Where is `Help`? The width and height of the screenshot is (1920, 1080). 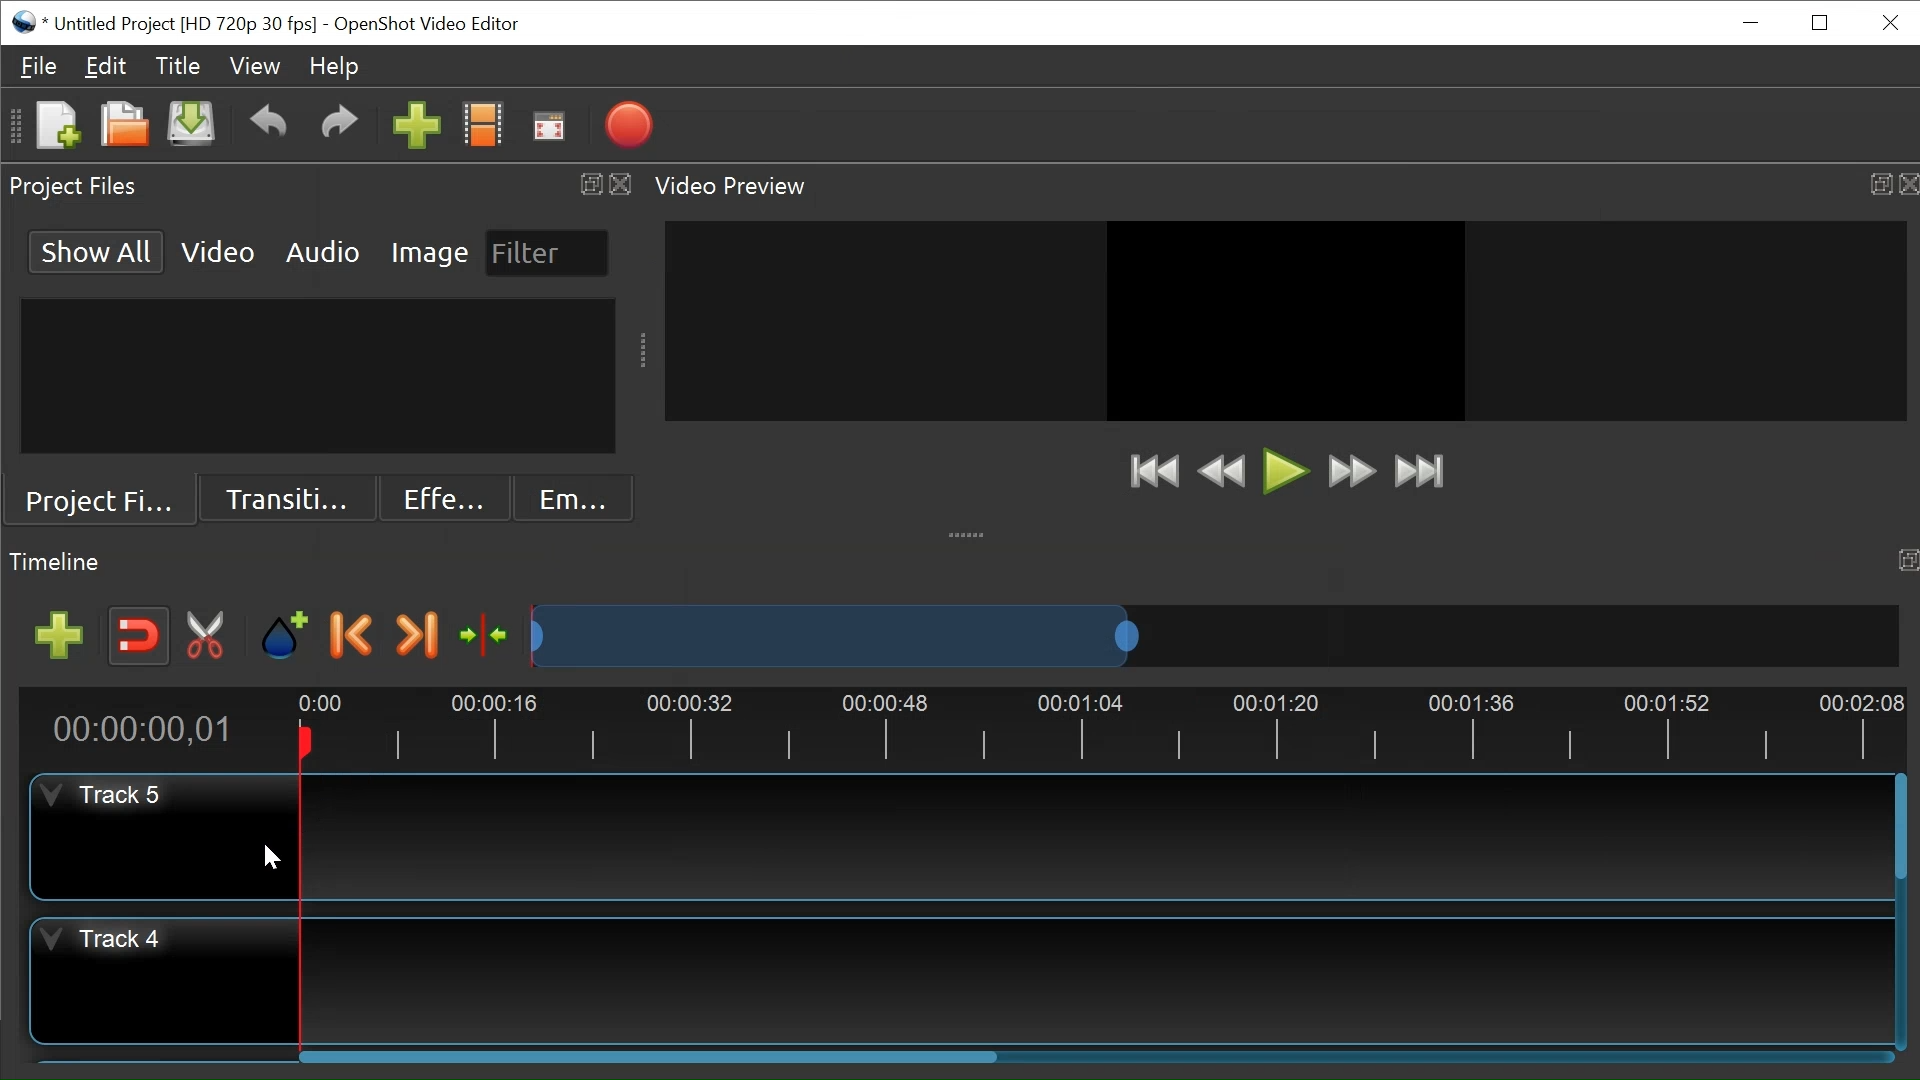
Help is located at coordinates (334, 66).